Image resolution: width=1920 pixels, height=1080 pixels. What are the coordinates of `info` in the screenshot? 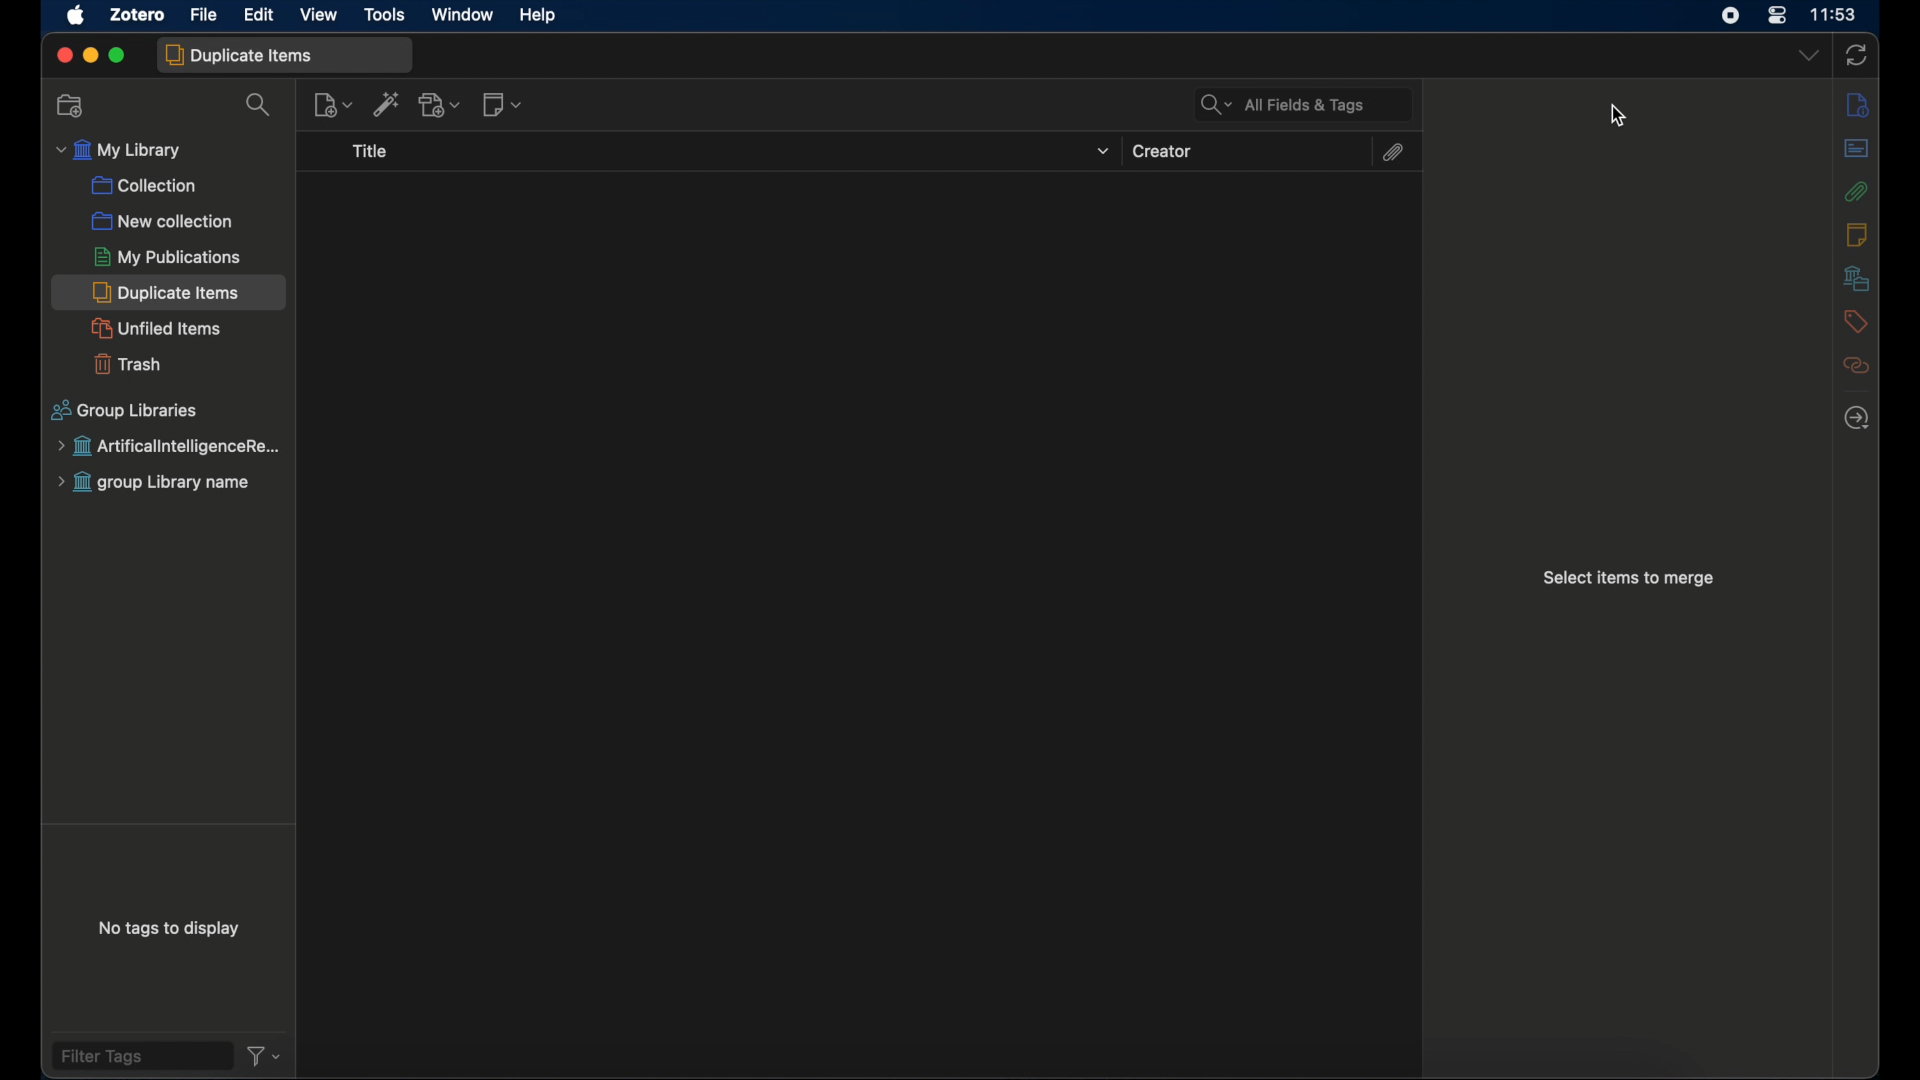 It's located at (1860, 106).